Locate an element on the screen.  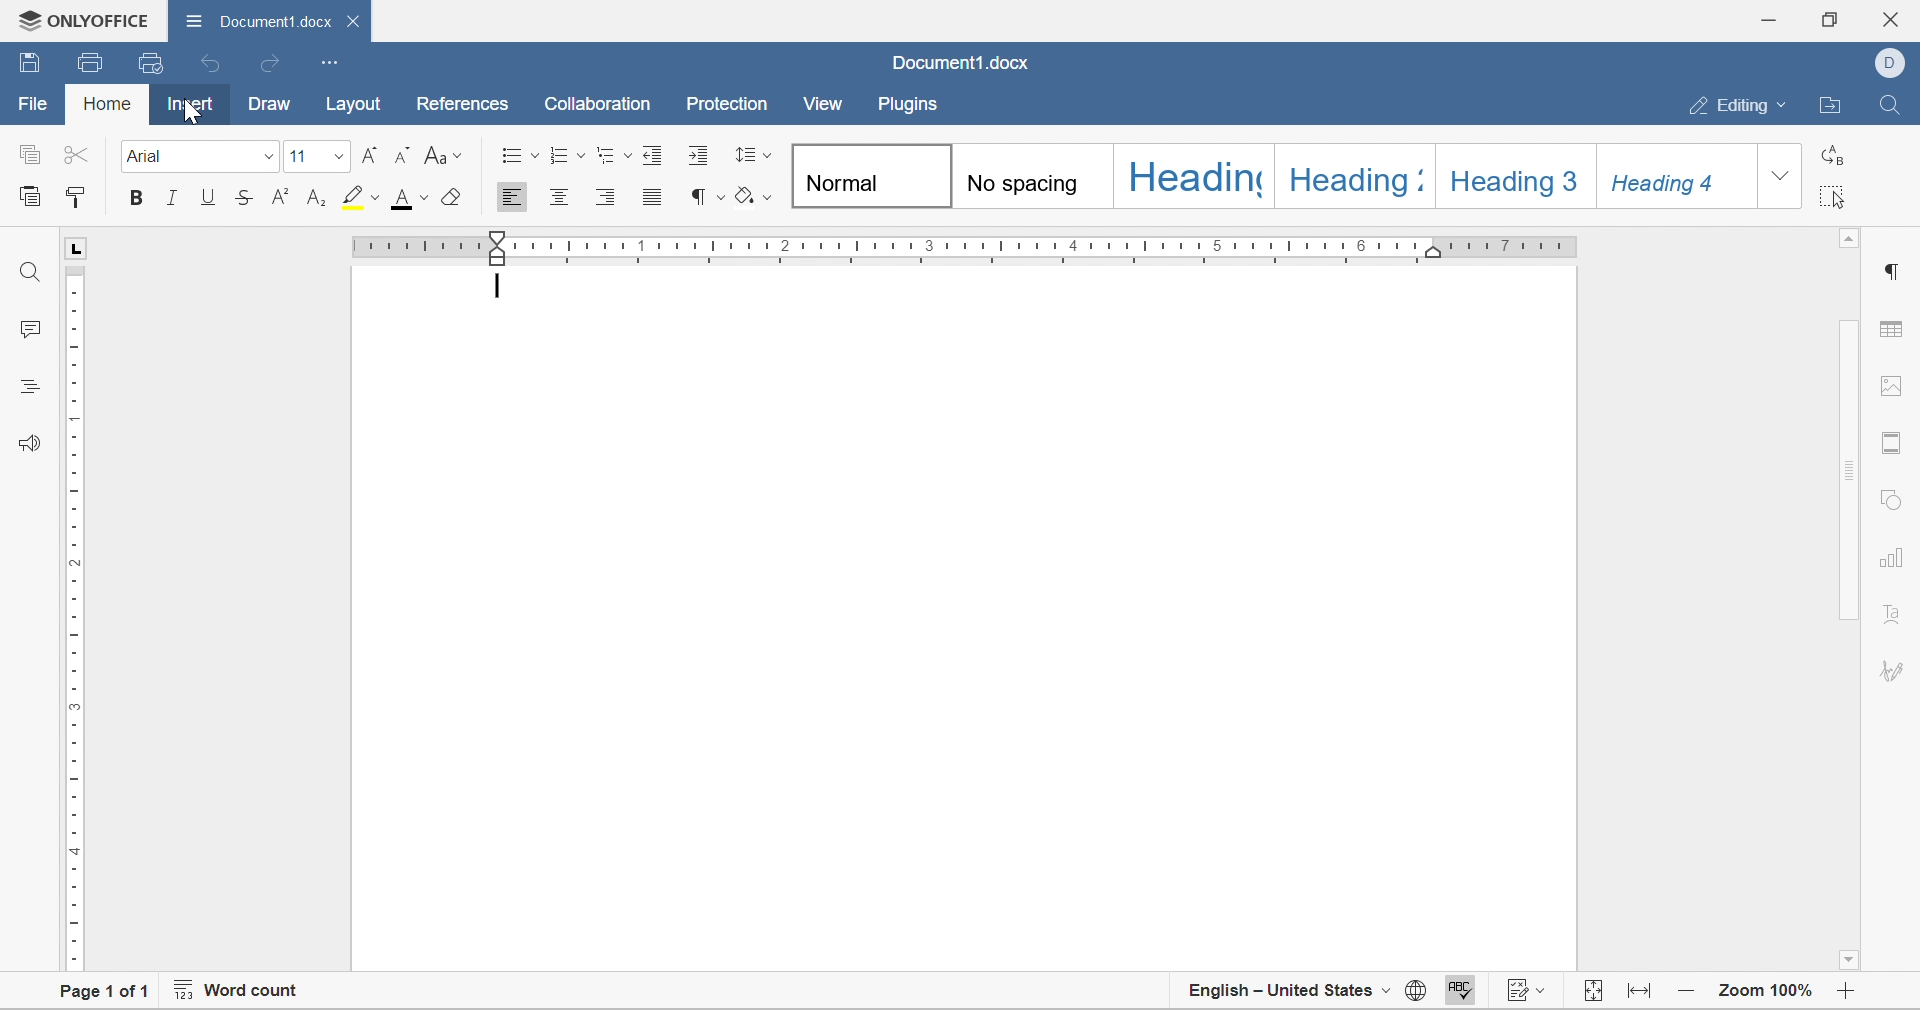
Comments is located at coordinates (32, 329).